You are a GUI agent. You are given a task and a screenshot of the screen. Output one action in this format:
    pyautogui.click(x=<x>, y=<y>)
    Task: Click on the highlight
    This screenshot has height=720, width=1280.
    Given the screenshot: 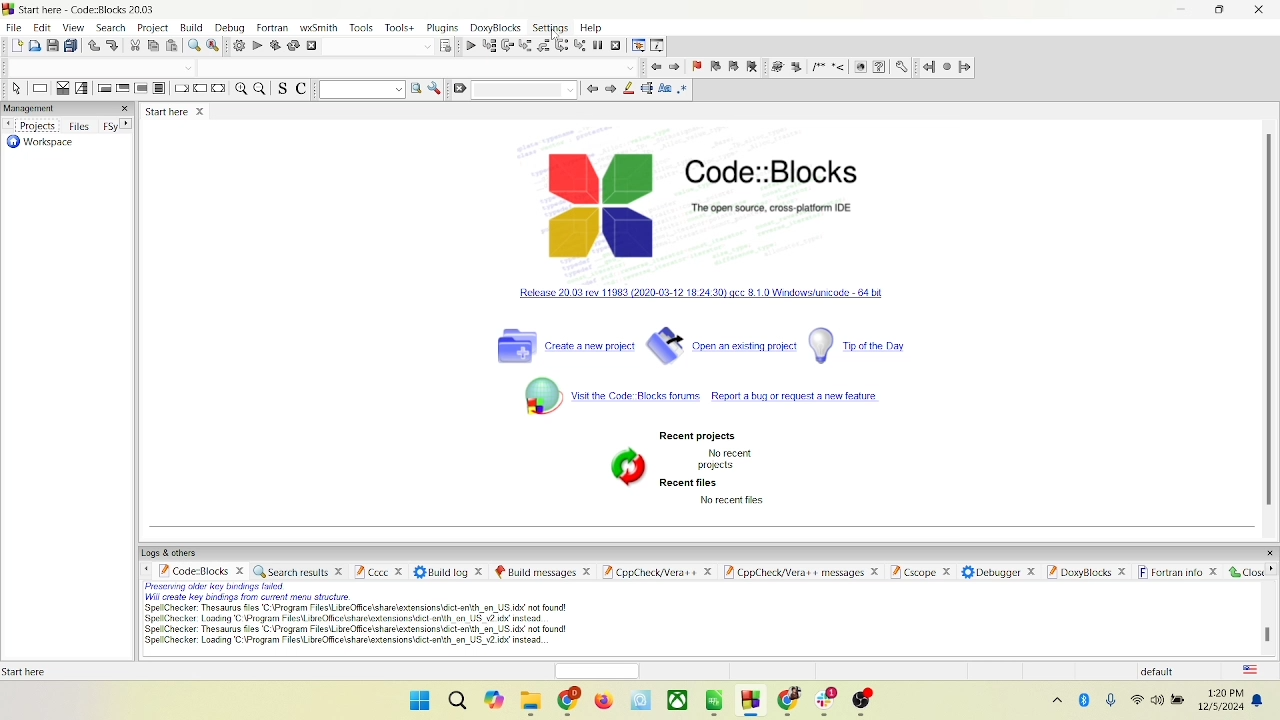 What is the action you would take?
    pyautogui.click(x=630, y=89)
    